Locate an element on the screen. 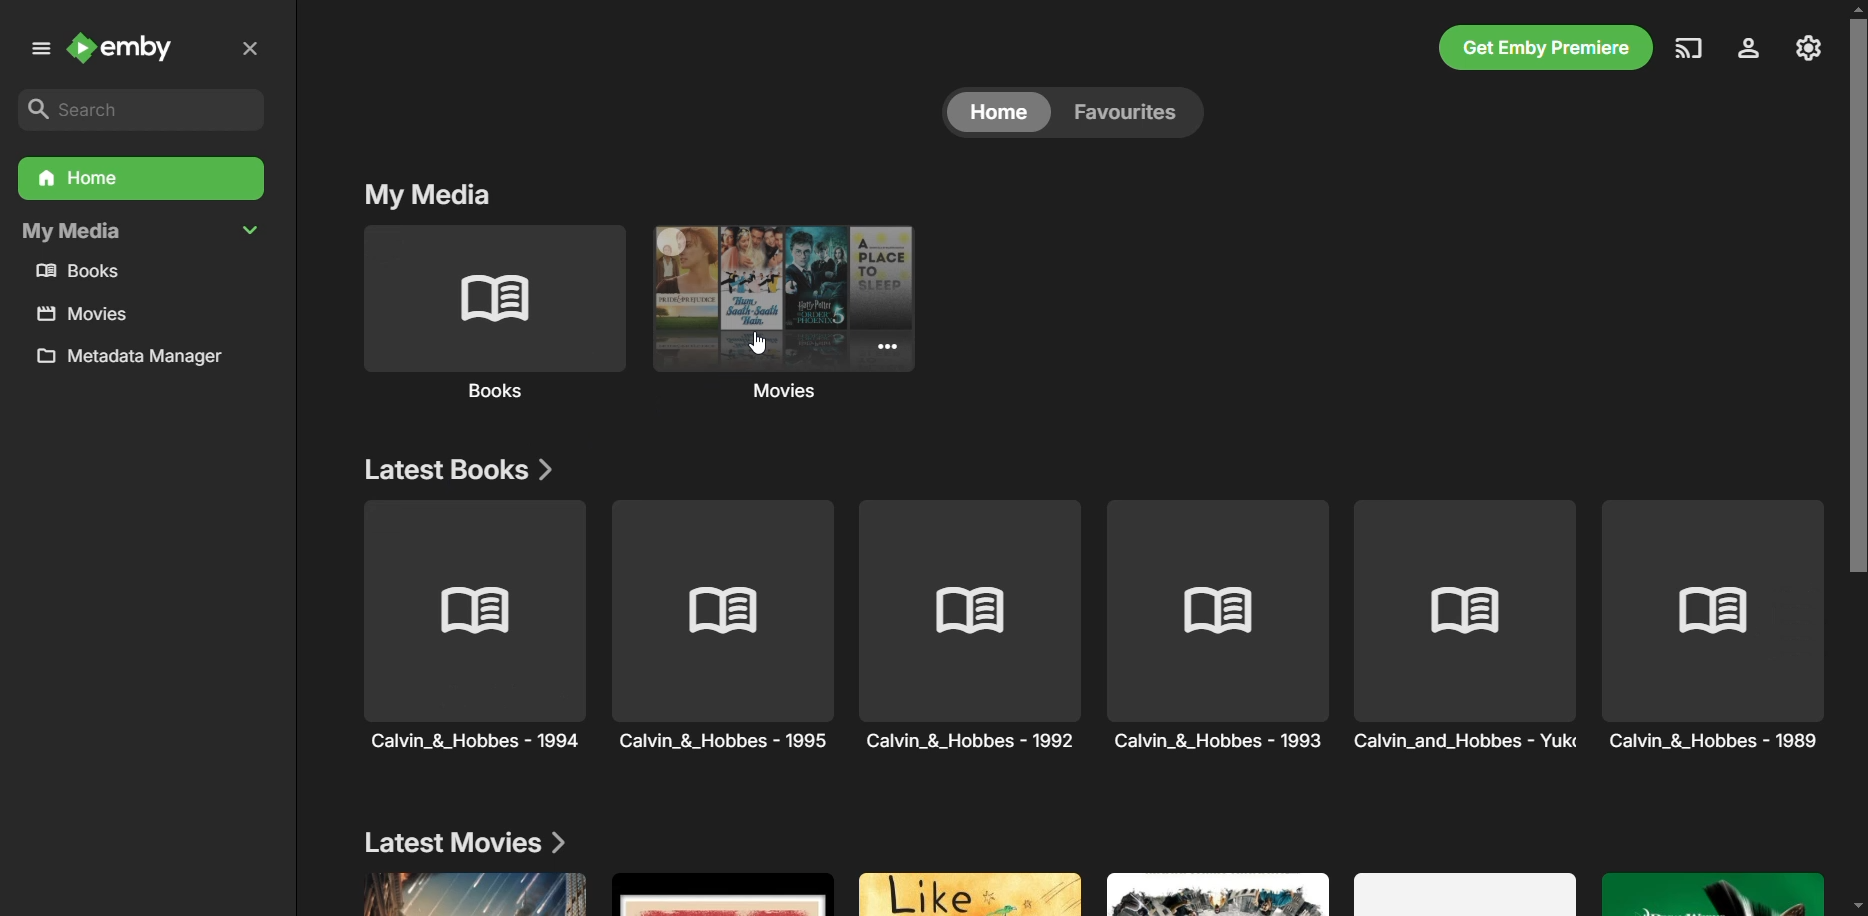  Manage Emby Server is located at coordinates (1811, 46).